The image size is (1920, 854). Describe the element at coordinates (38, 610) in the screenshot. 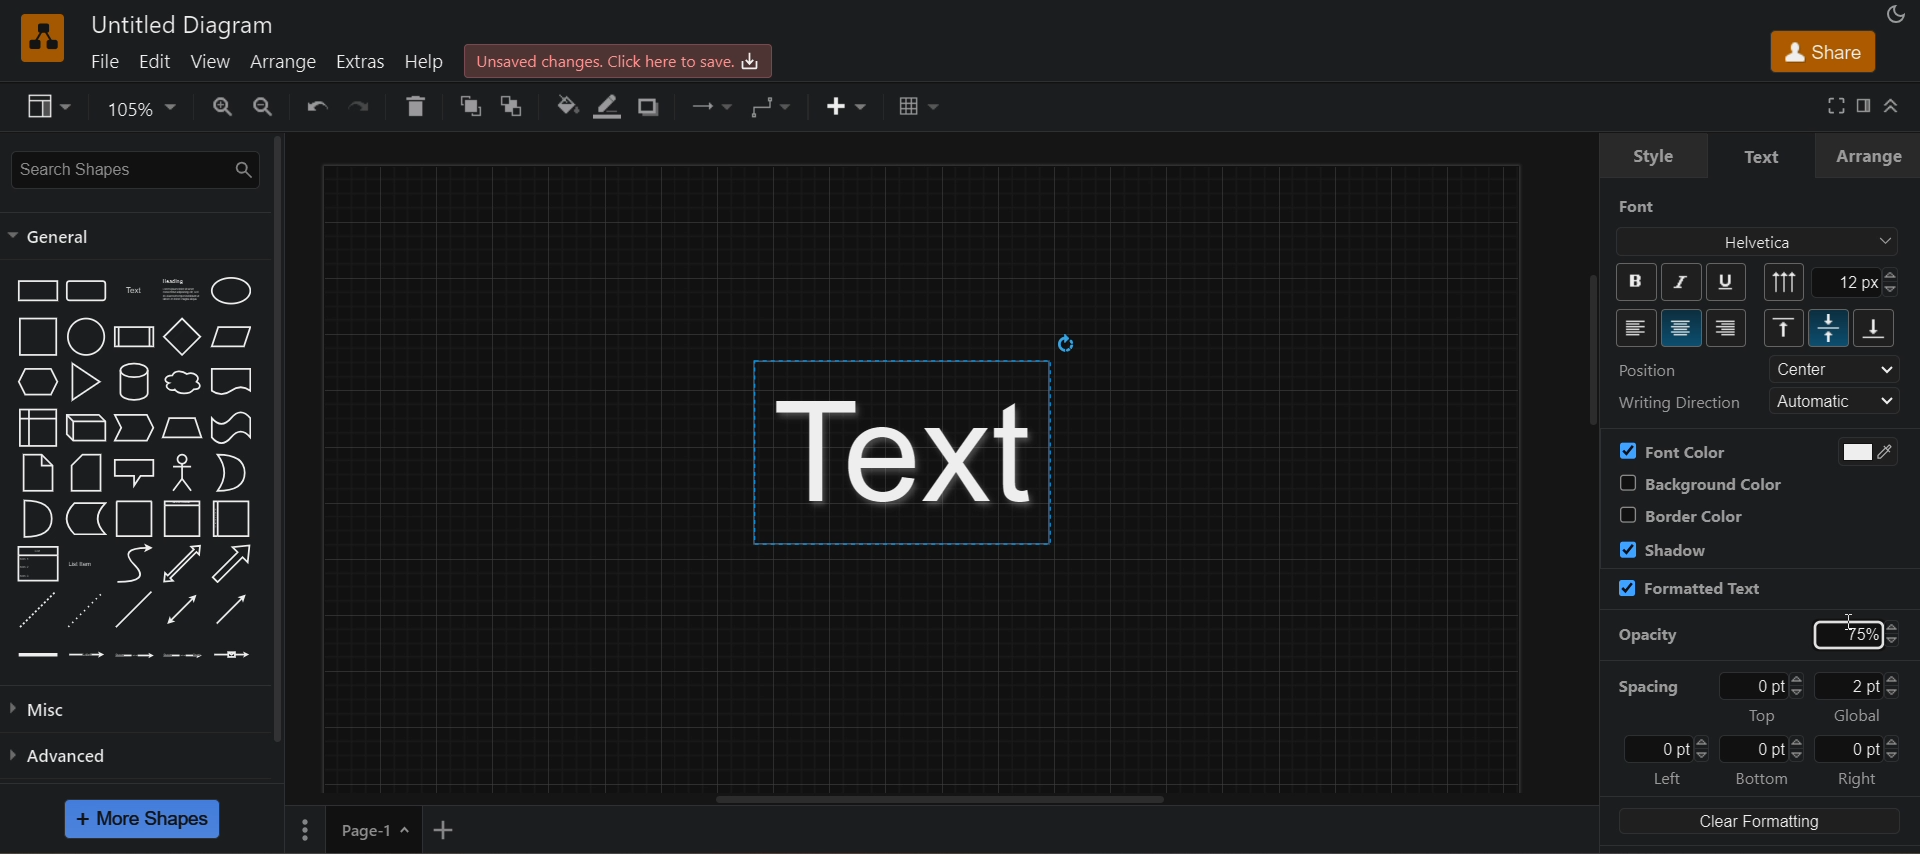

I see `dashed line` at that location.